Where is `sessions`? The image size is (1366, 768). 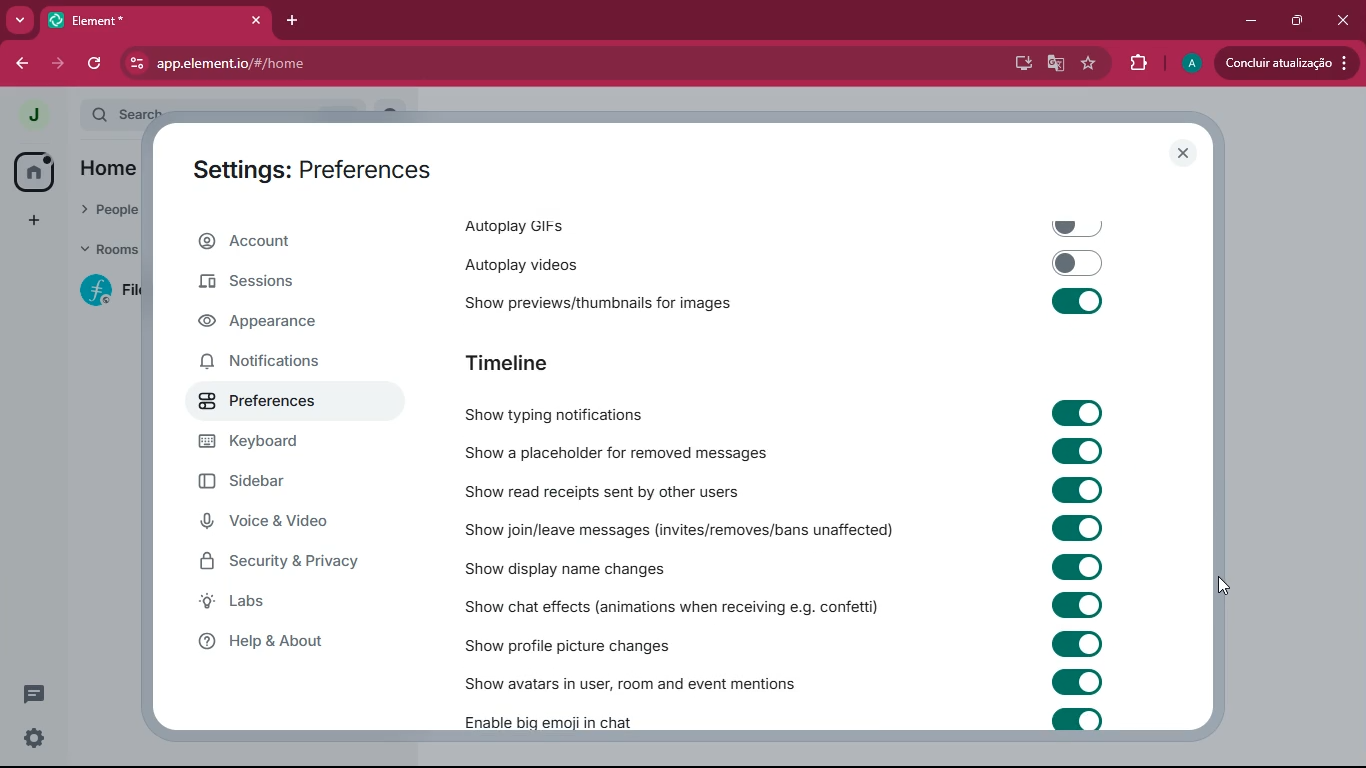
sessions is located at coordinates (272, 287).